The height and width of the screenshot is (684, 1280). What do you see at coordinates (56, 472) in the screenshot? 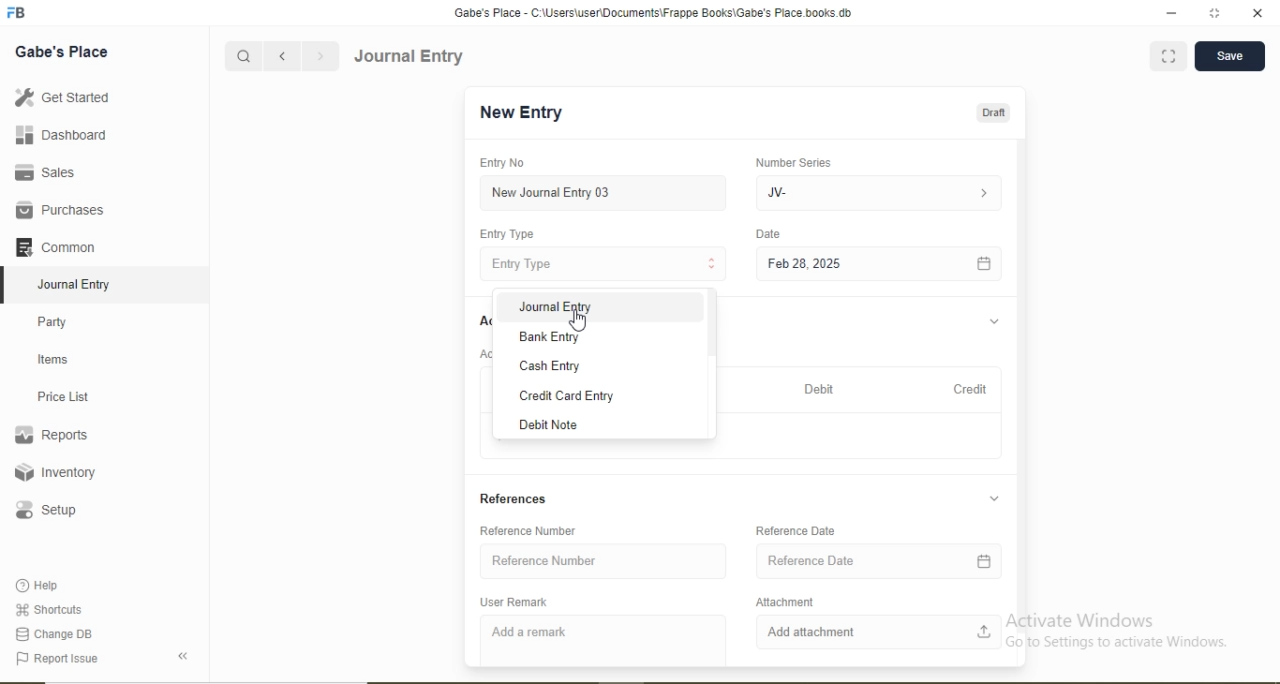
I see `Inventory` at bounding box center [56, 472].